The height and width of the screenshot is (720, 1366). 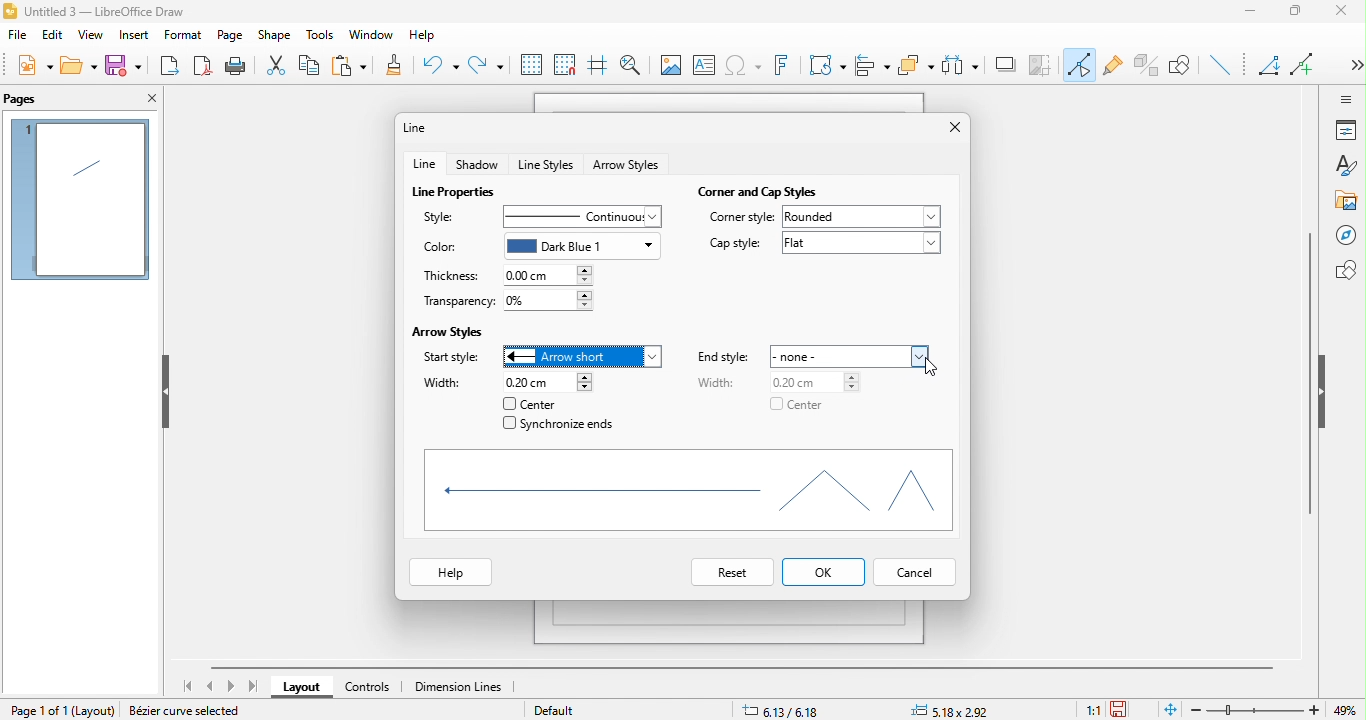 I want to click on show the draw function, so click(x=1187, y=67).